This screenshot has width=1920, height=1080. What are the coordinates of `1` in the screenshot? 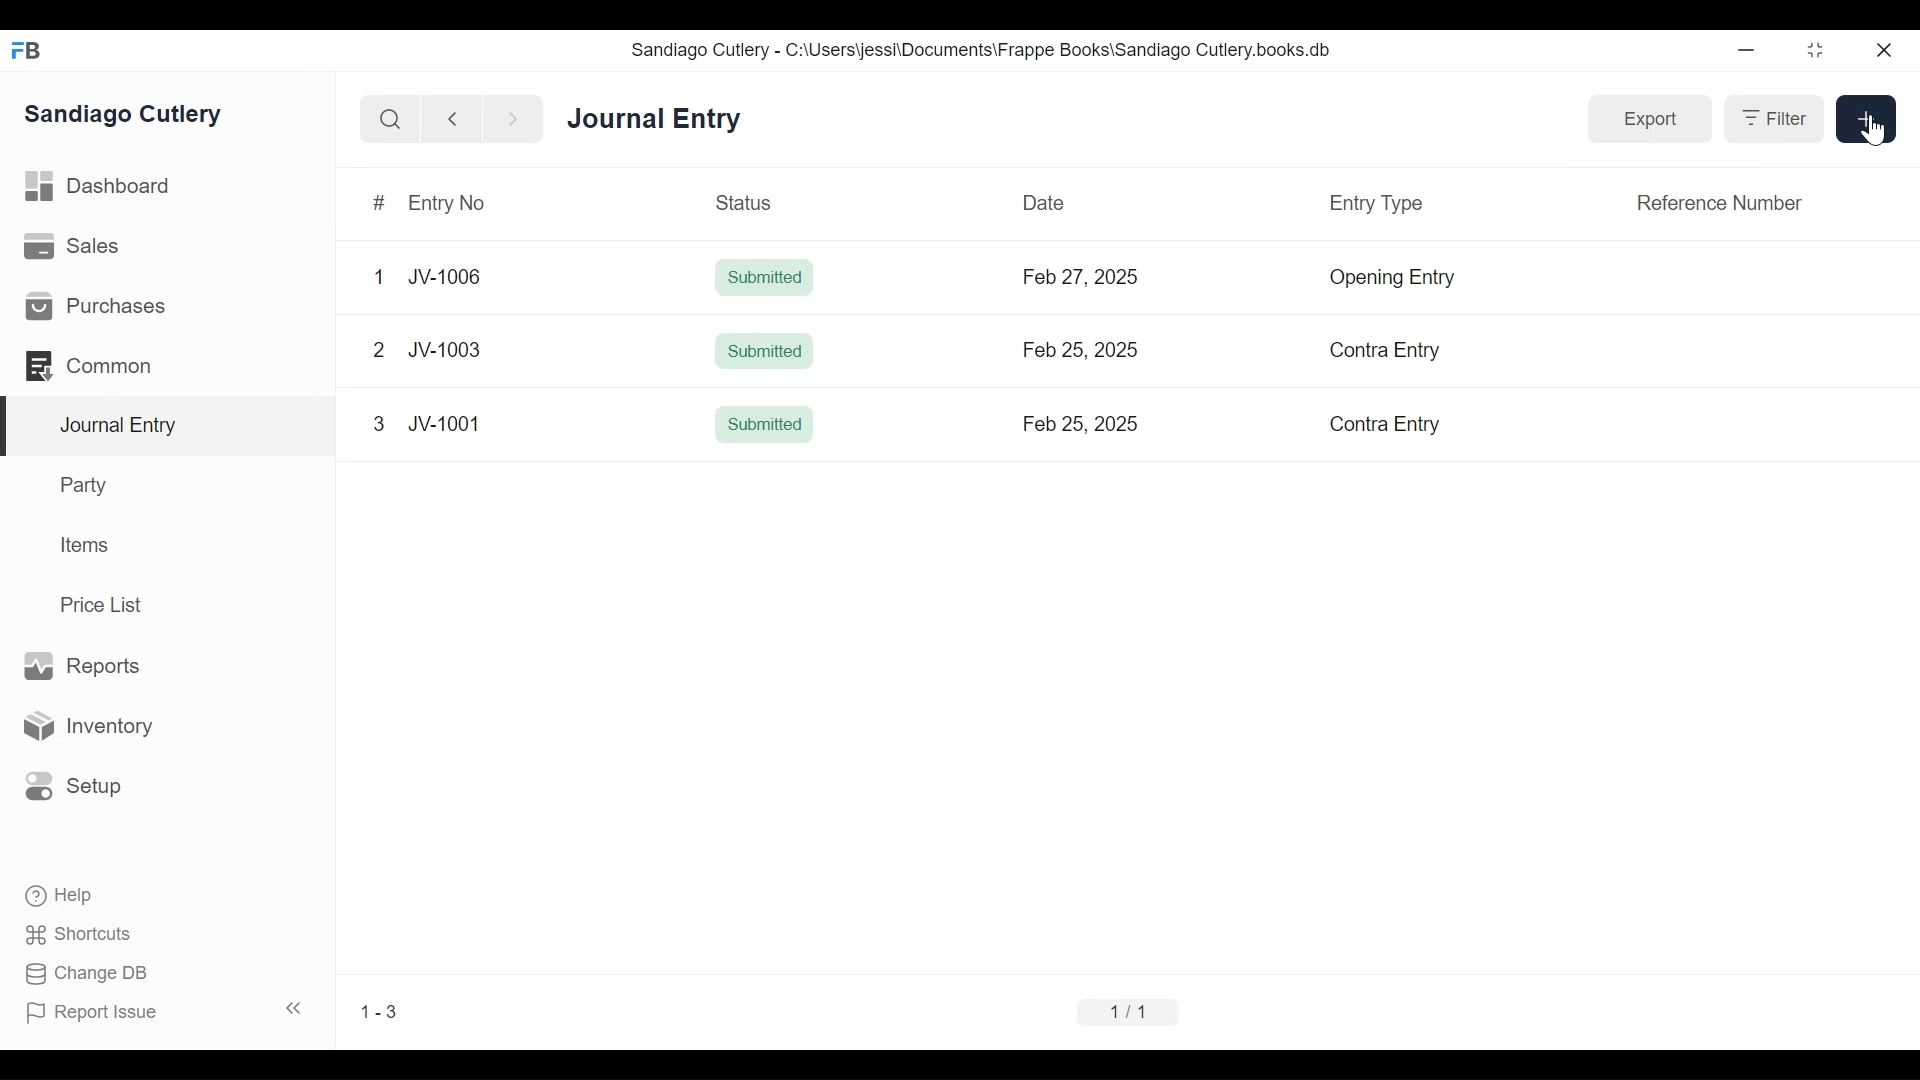 It's located at (381, 277).